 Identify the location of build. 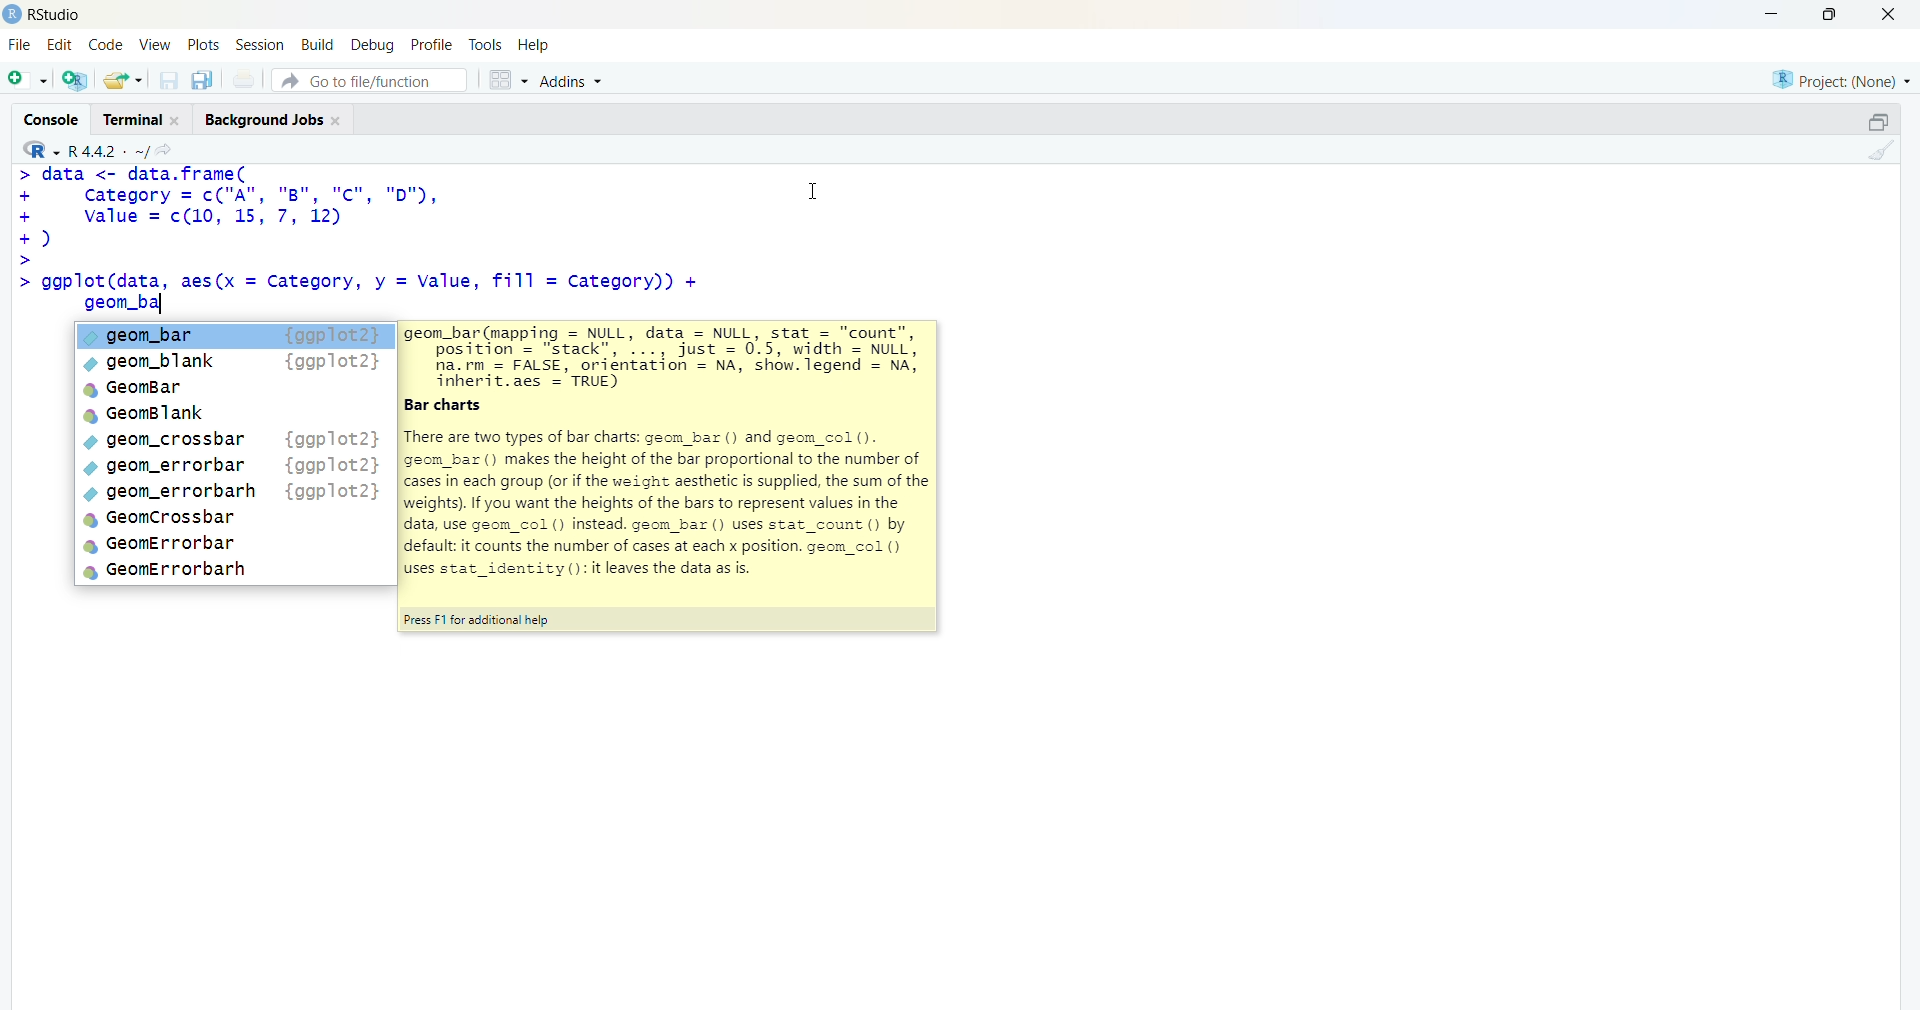
(316, 45).